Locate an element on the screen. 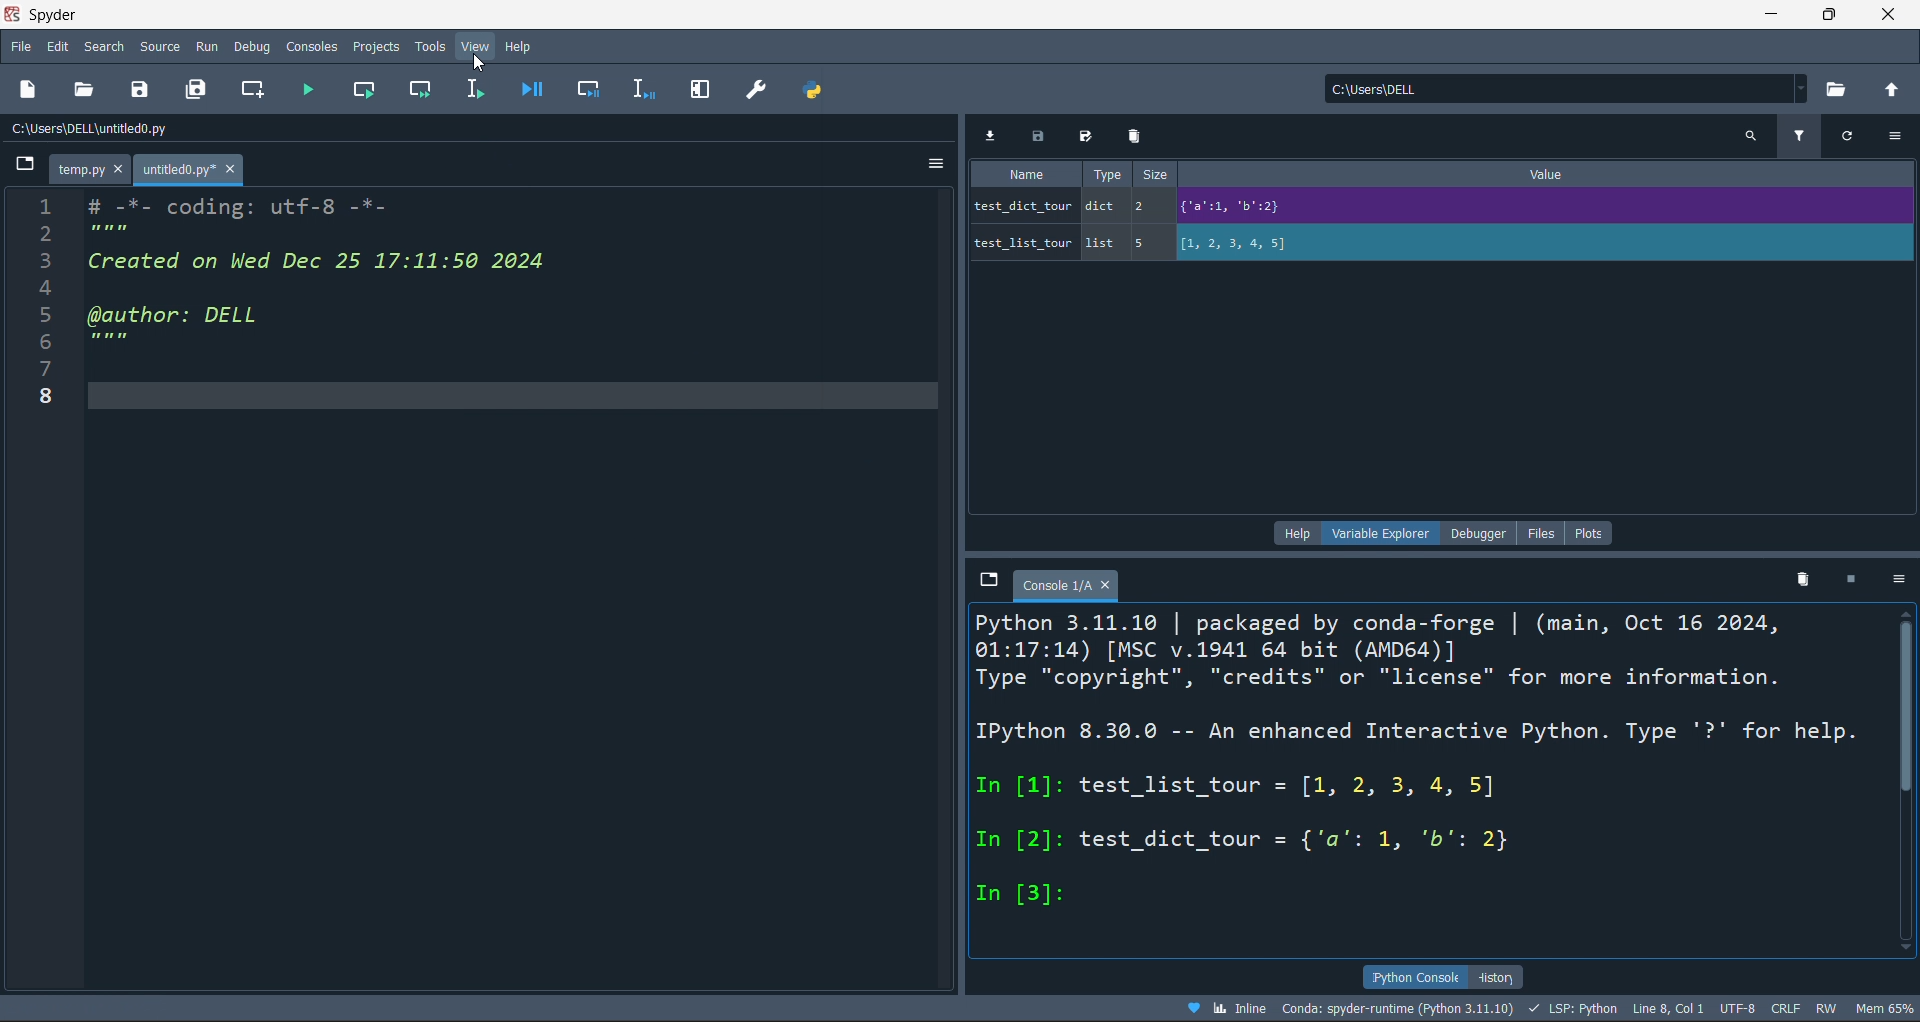  edit is located at coordinates (56, 45).